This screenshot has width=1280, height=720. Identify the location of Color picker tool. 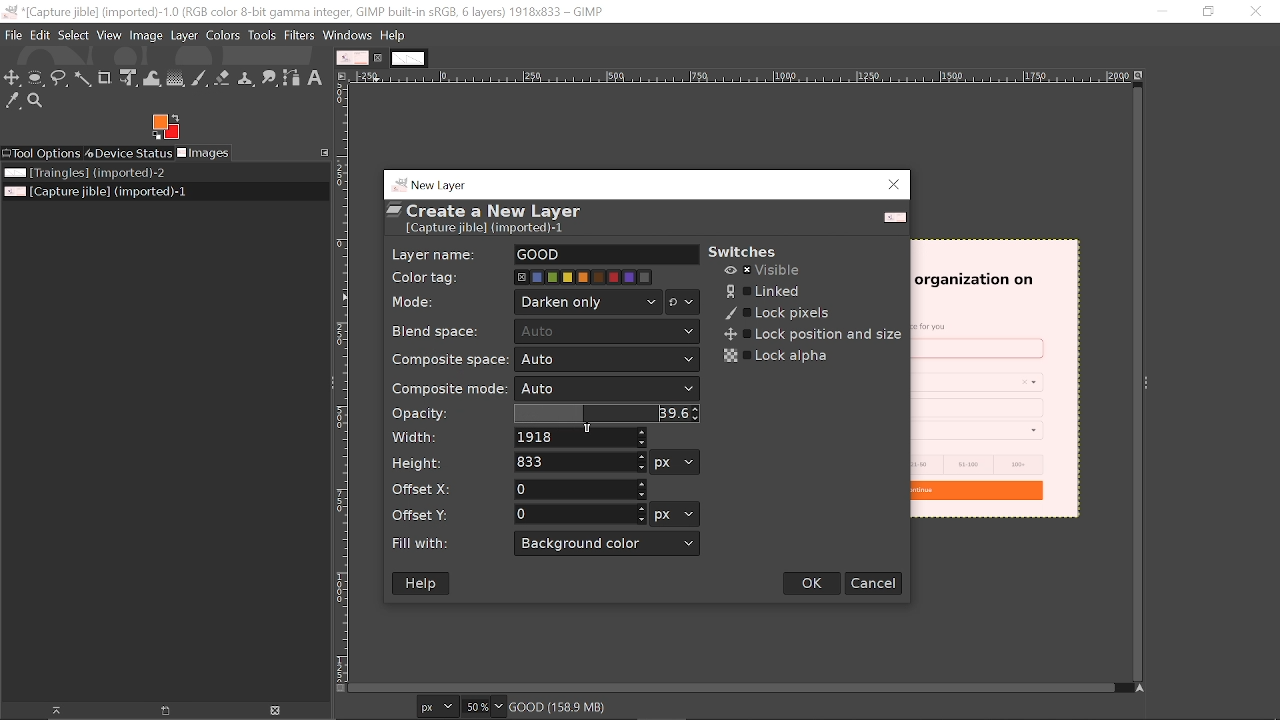
(11, 101).